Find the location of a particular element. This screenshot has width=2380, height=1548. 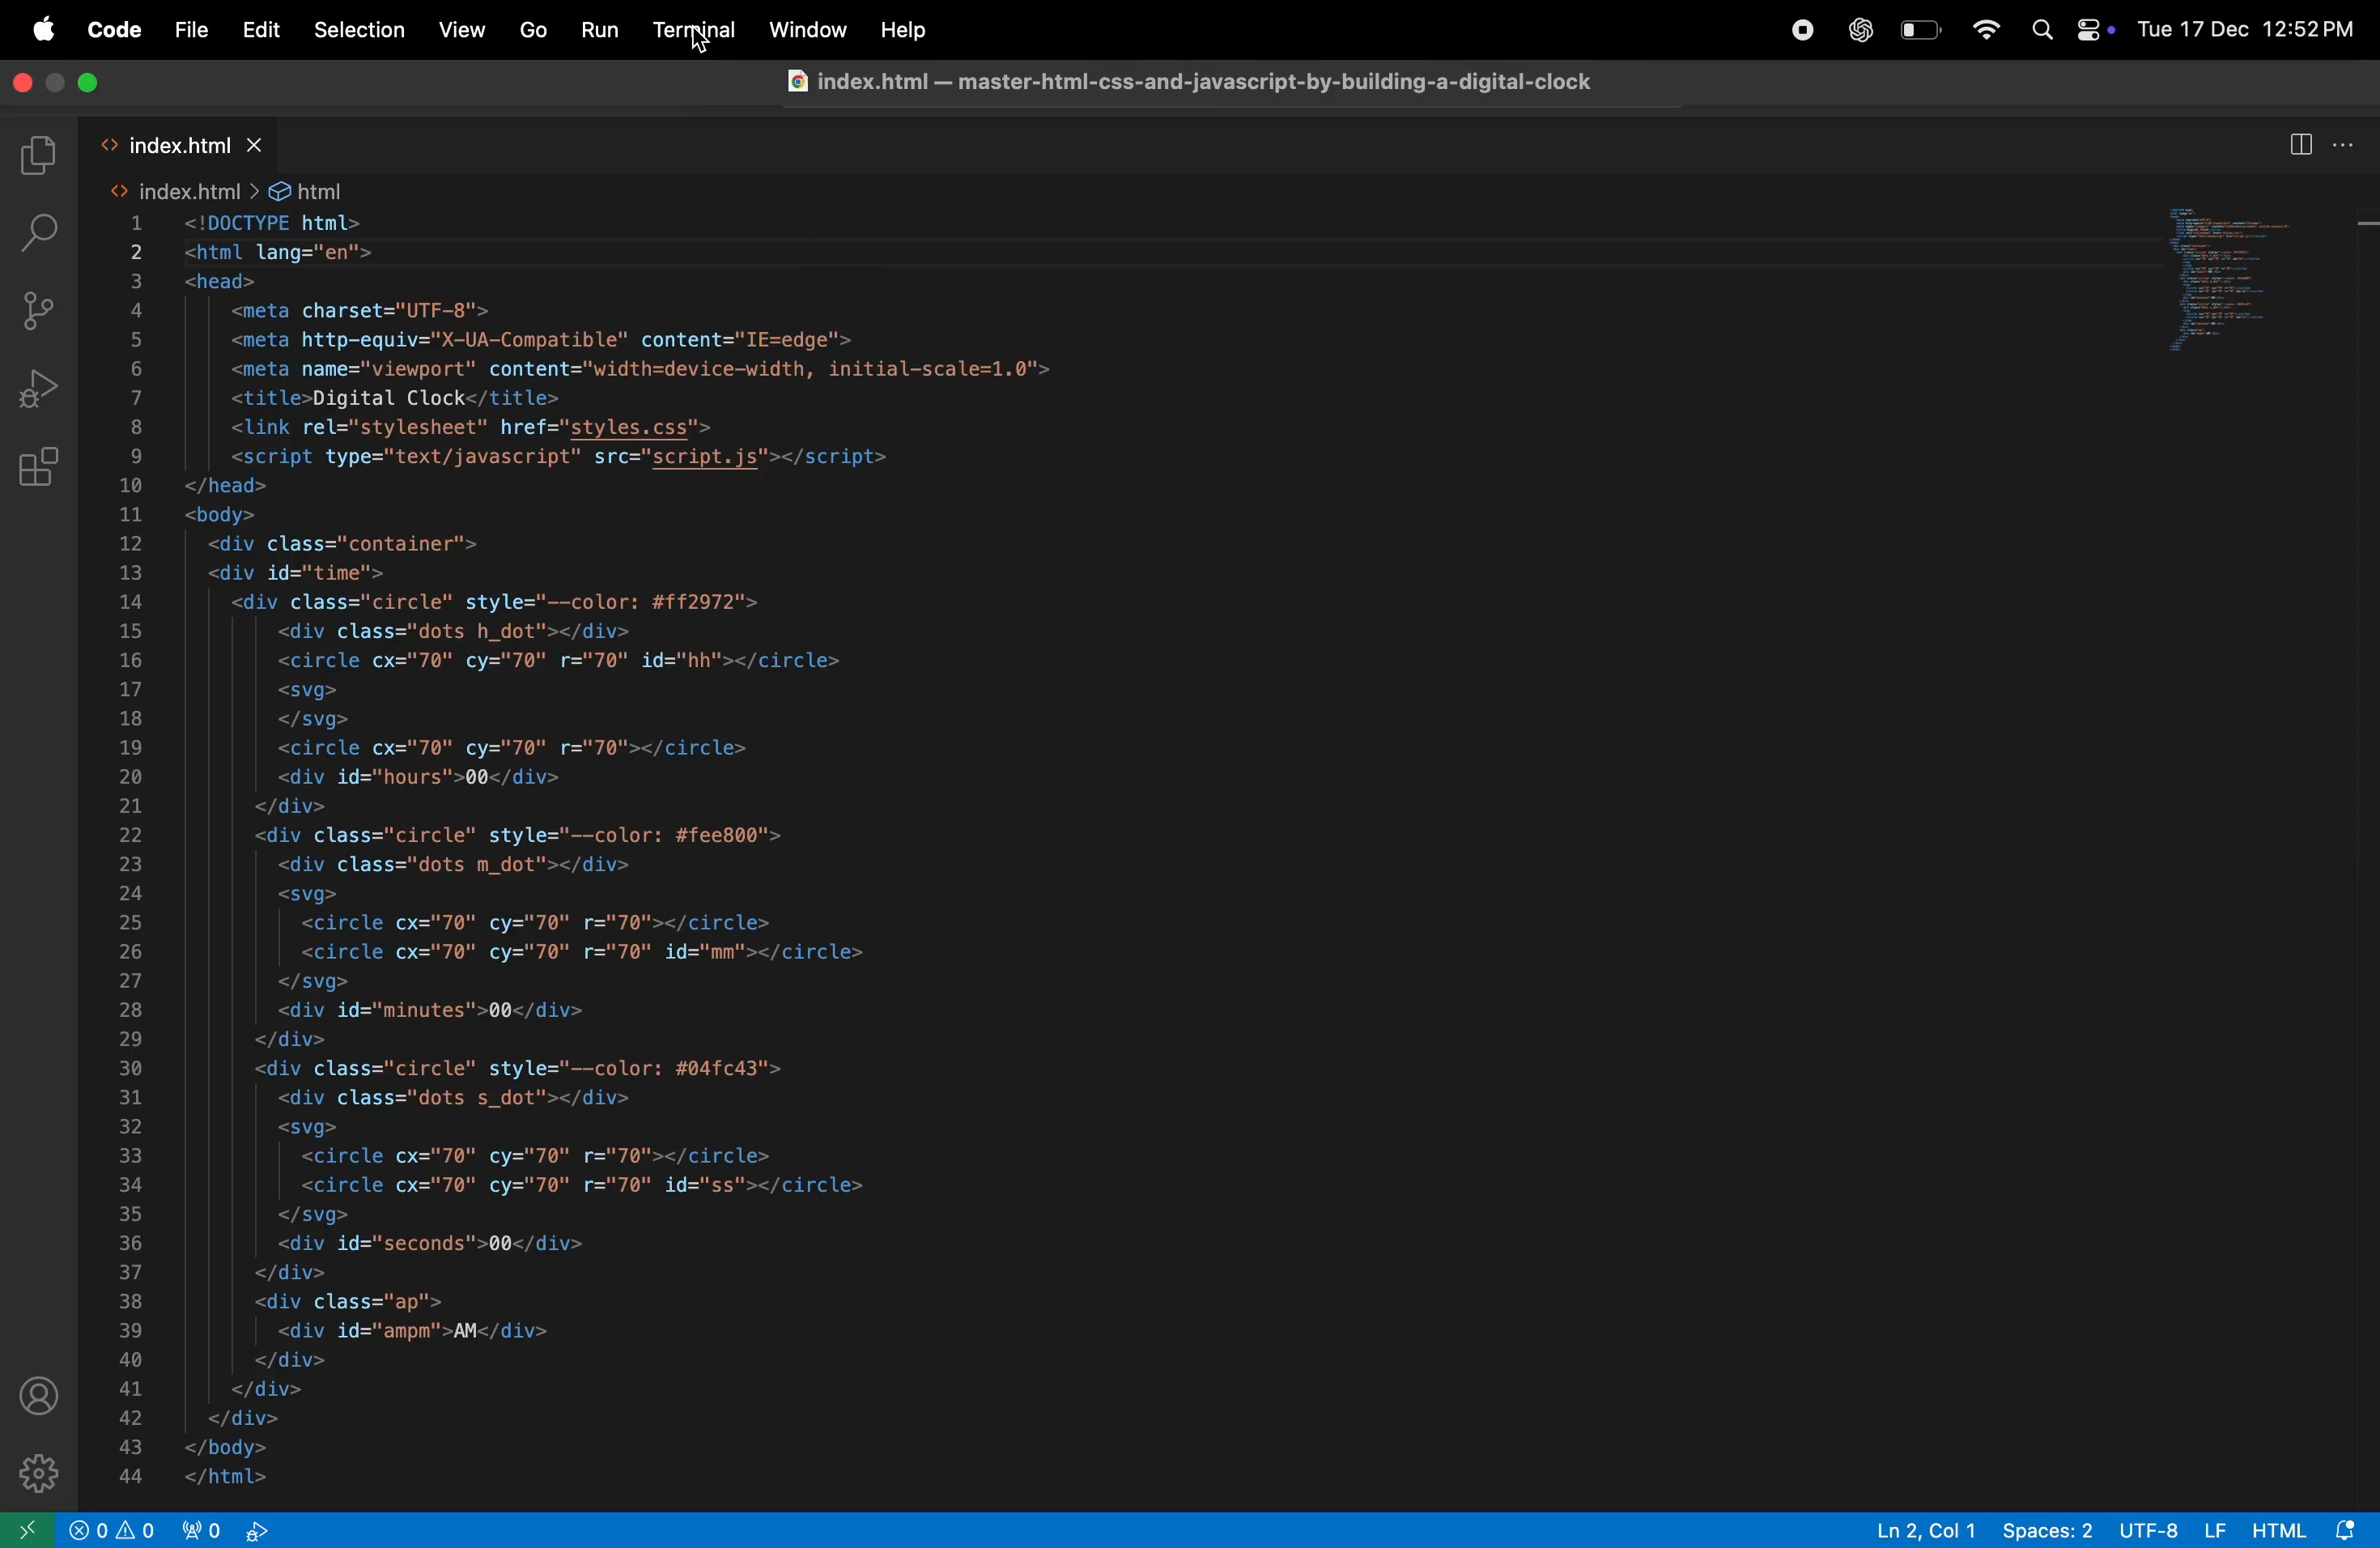

code window is located at coordinates (2245, 285).